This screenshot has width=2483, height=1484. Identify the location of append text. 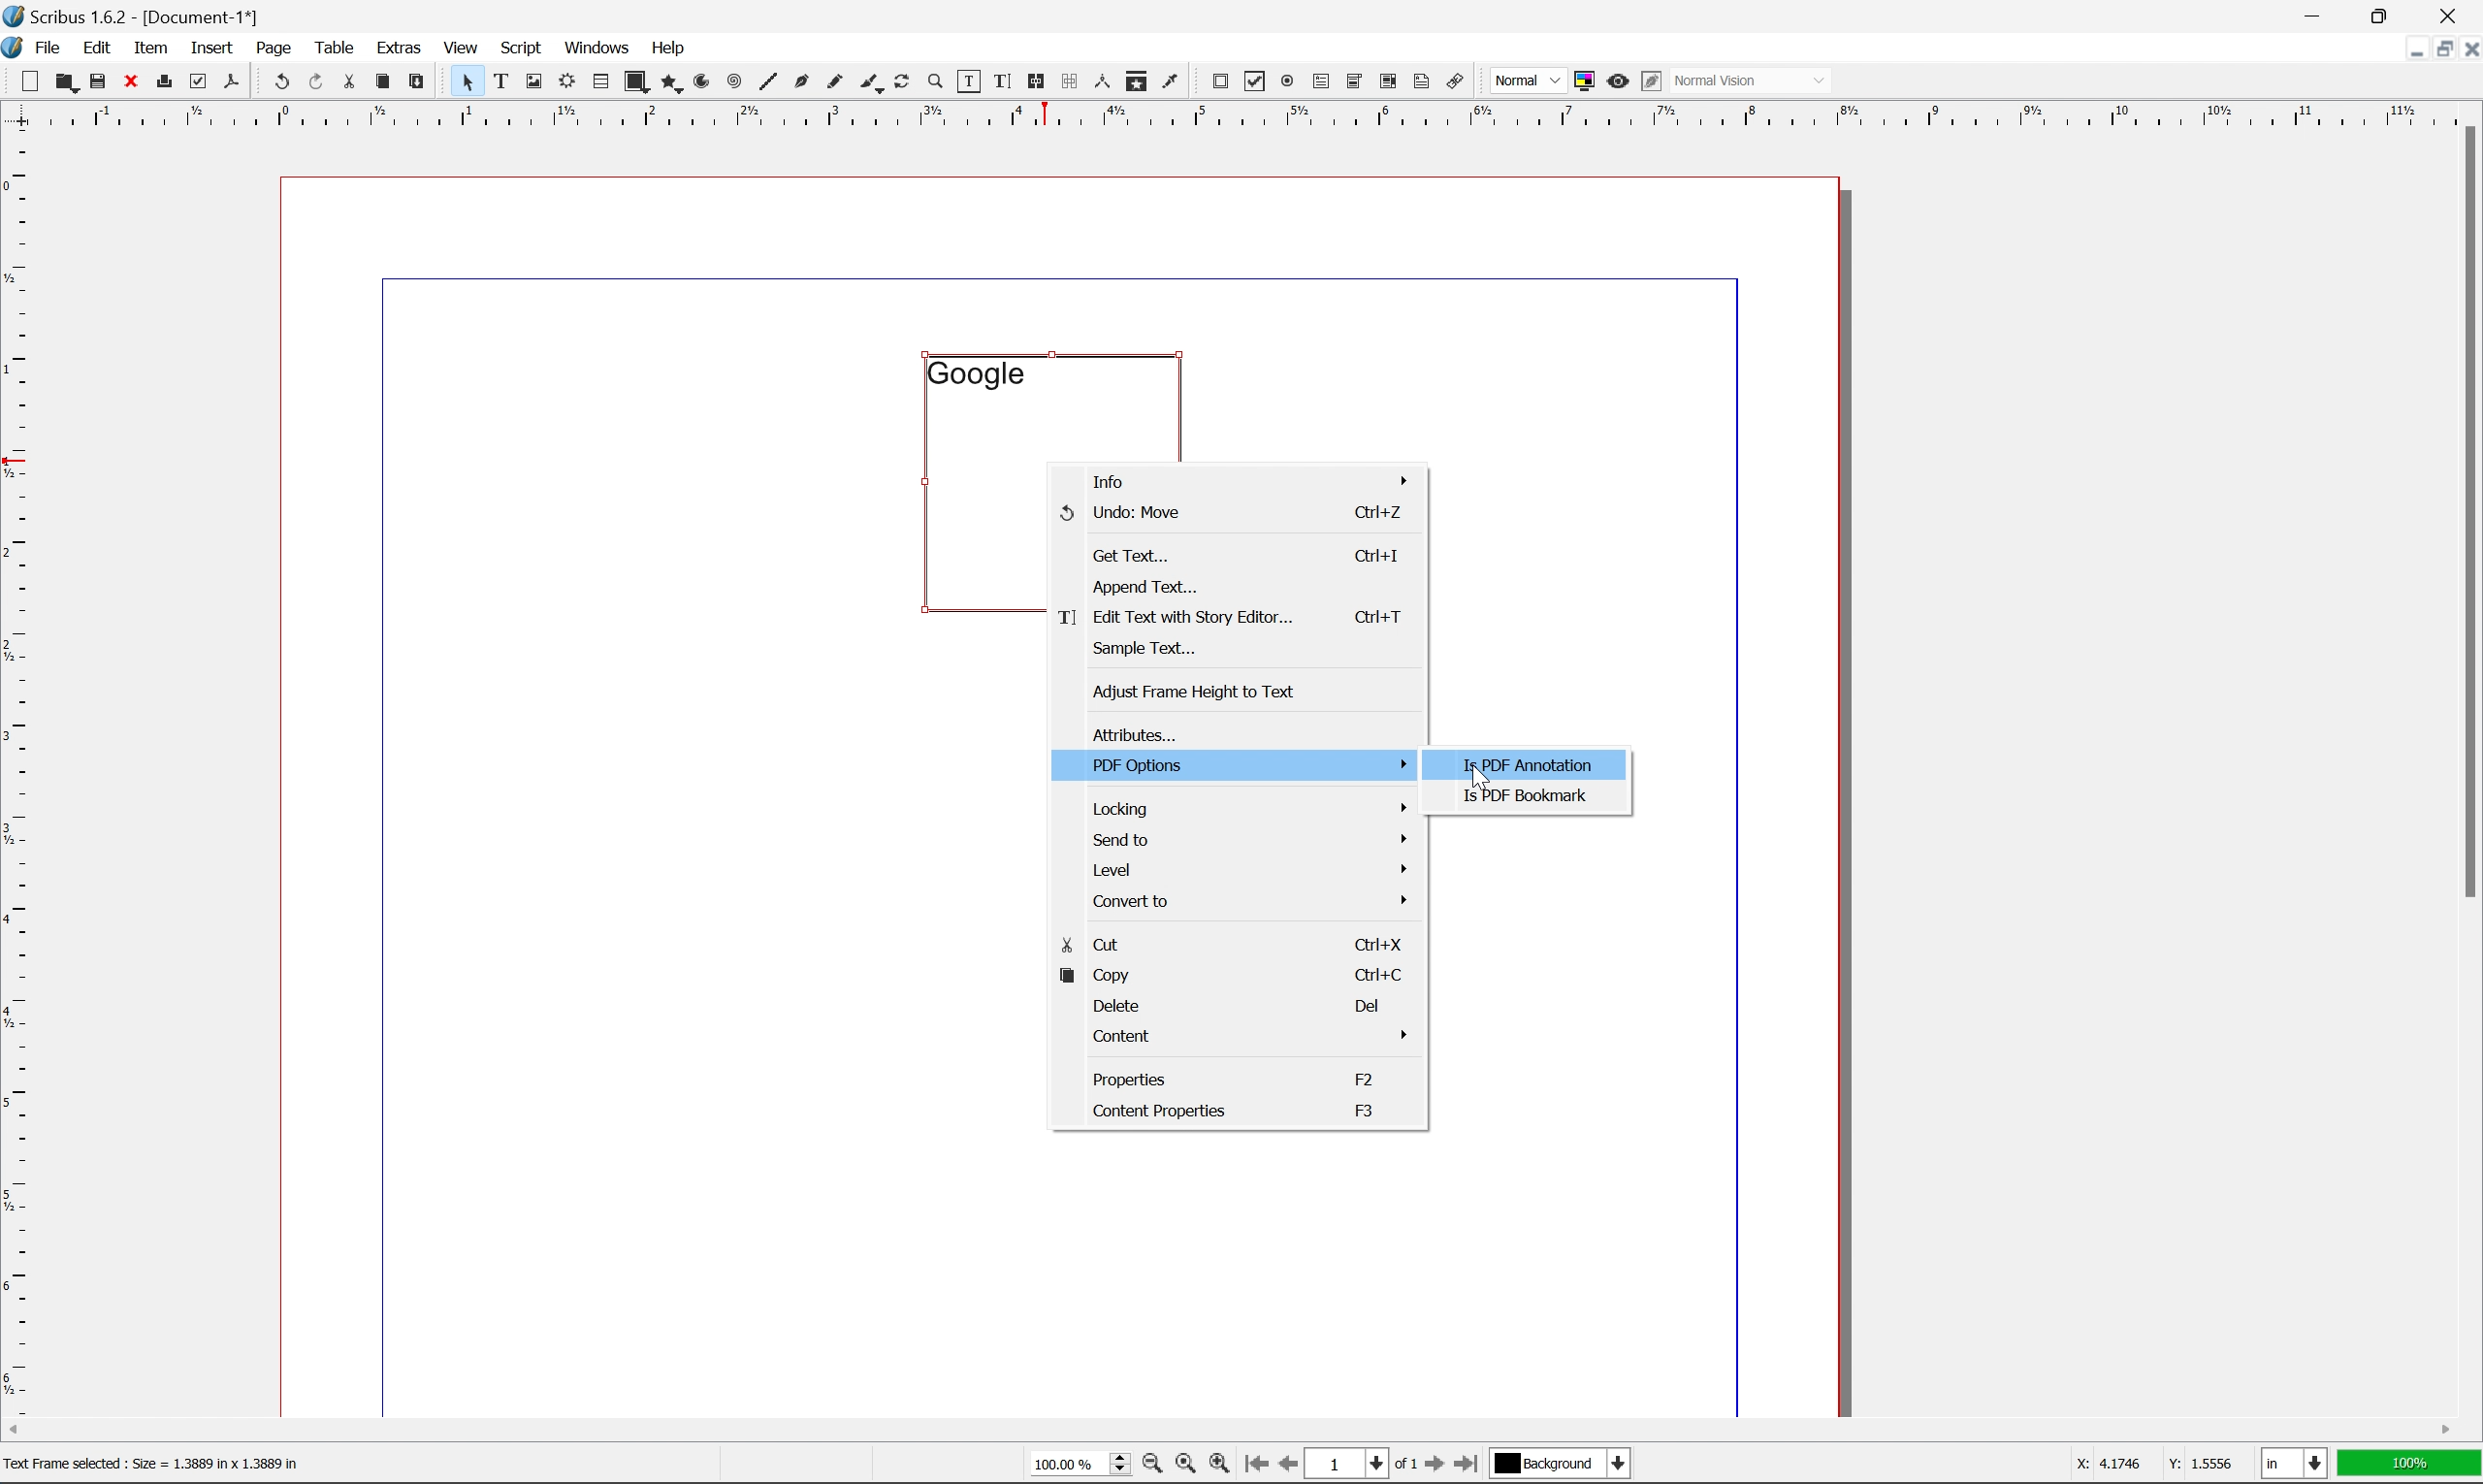
(1149, 585).